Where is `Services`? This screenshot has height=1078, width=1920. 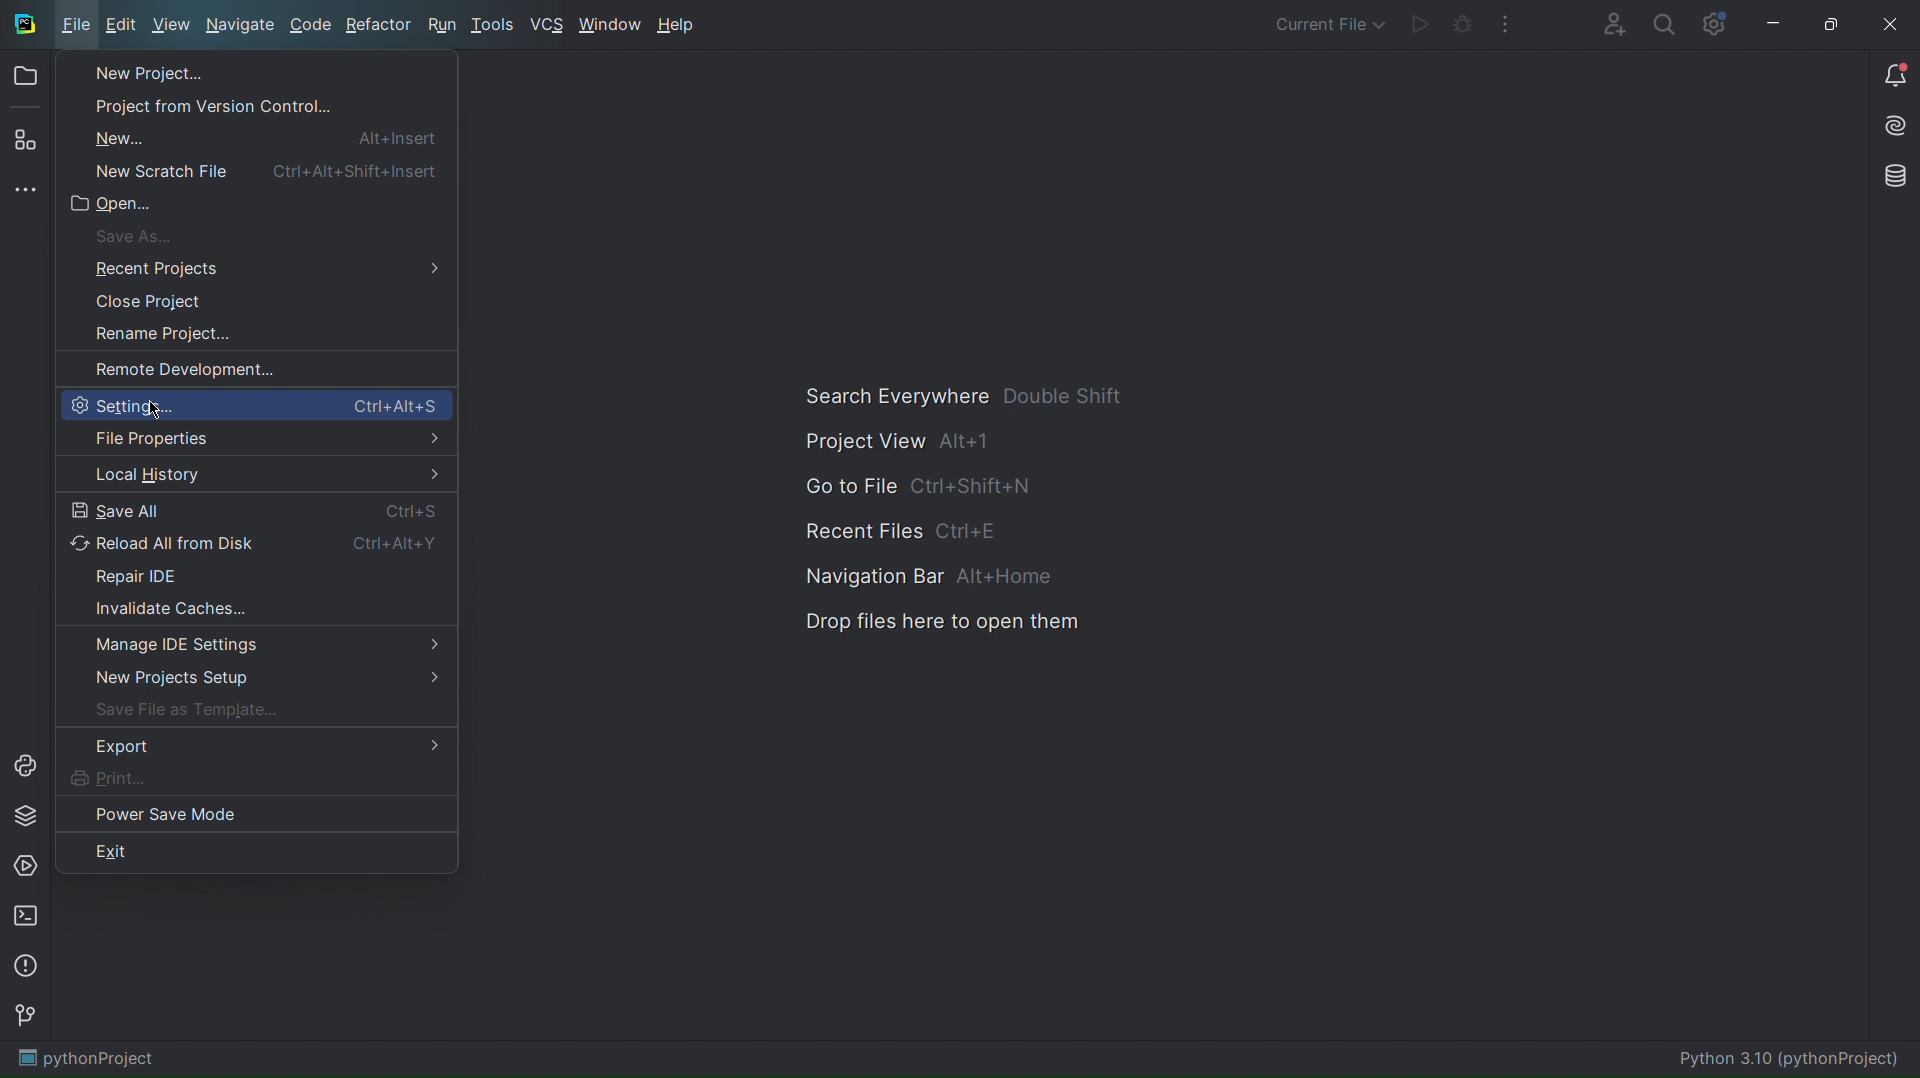
Services is located at coordinates (28, 868).